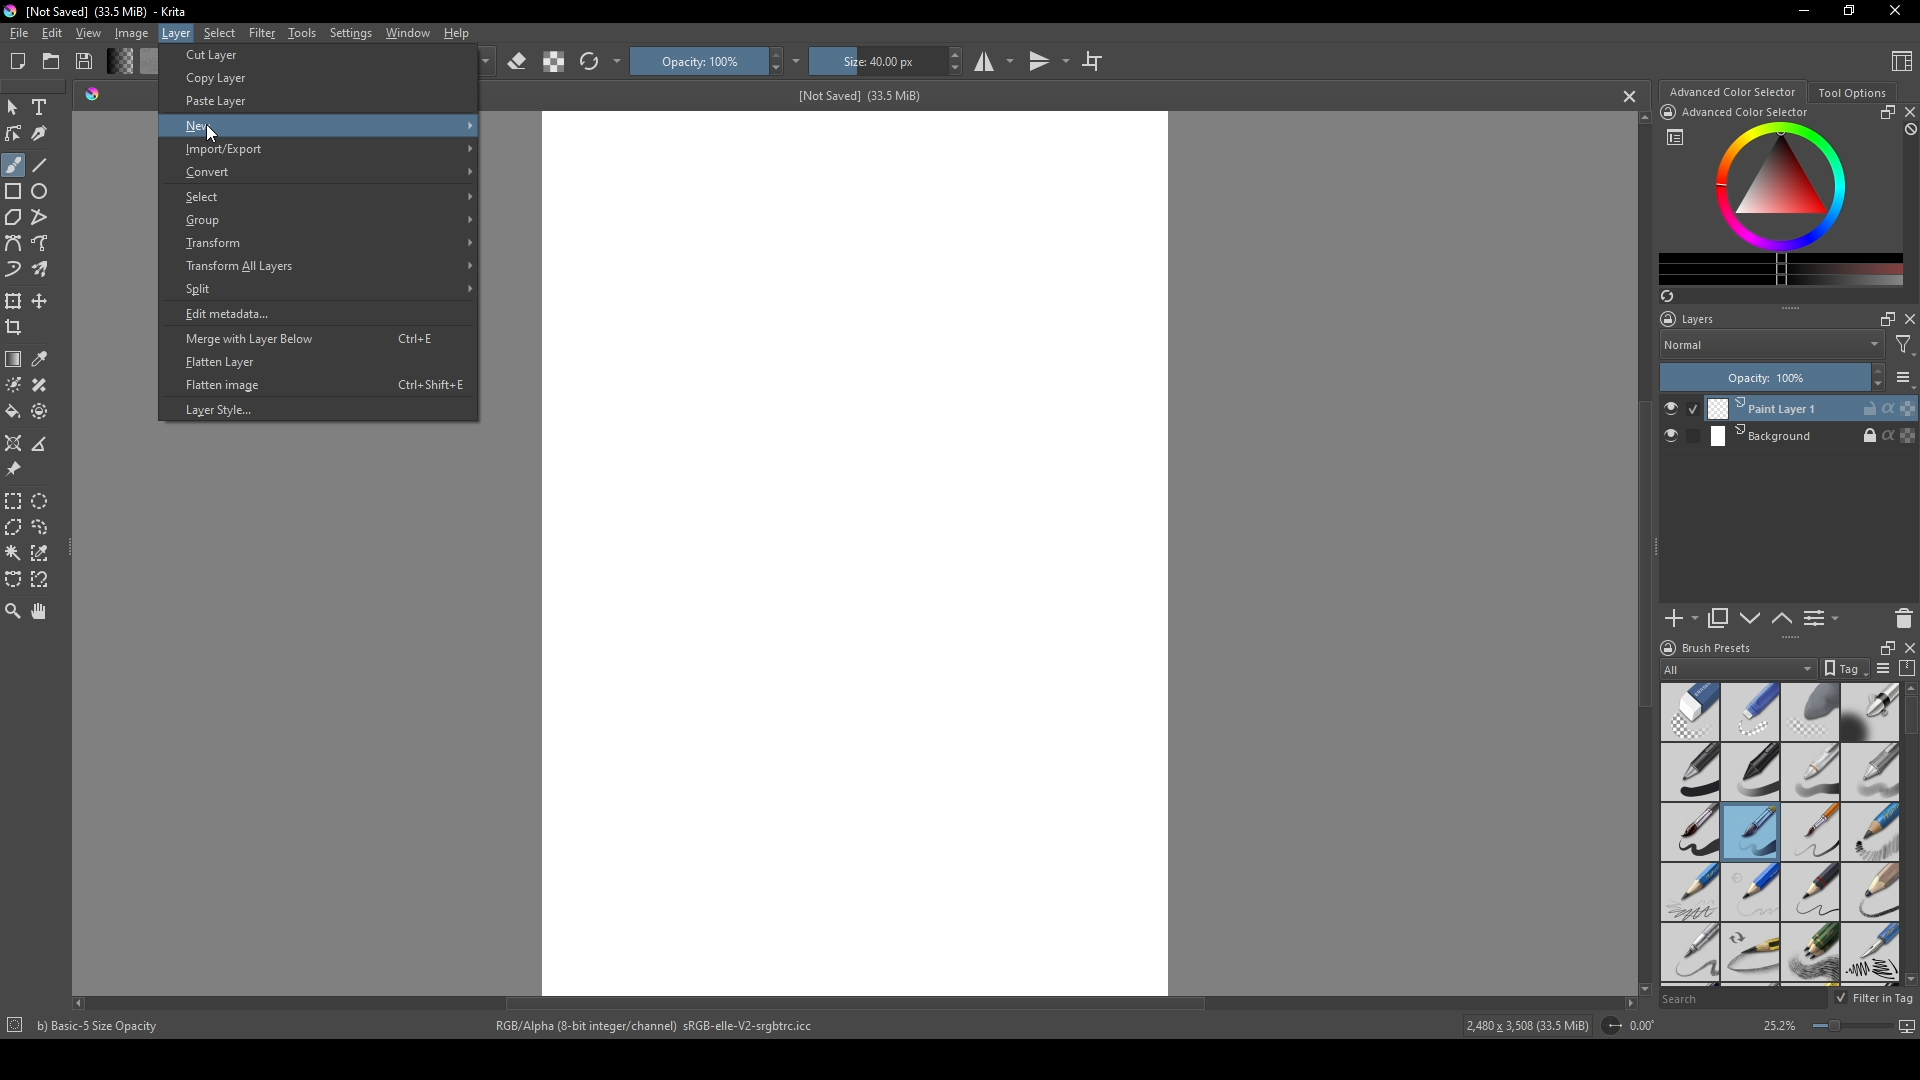 The width and height of the screenshot is (1920, 1080). What do you see at coordinates (1783, 187) in the screenshot?
I see `colors display` at bounding box center [1783, 187].